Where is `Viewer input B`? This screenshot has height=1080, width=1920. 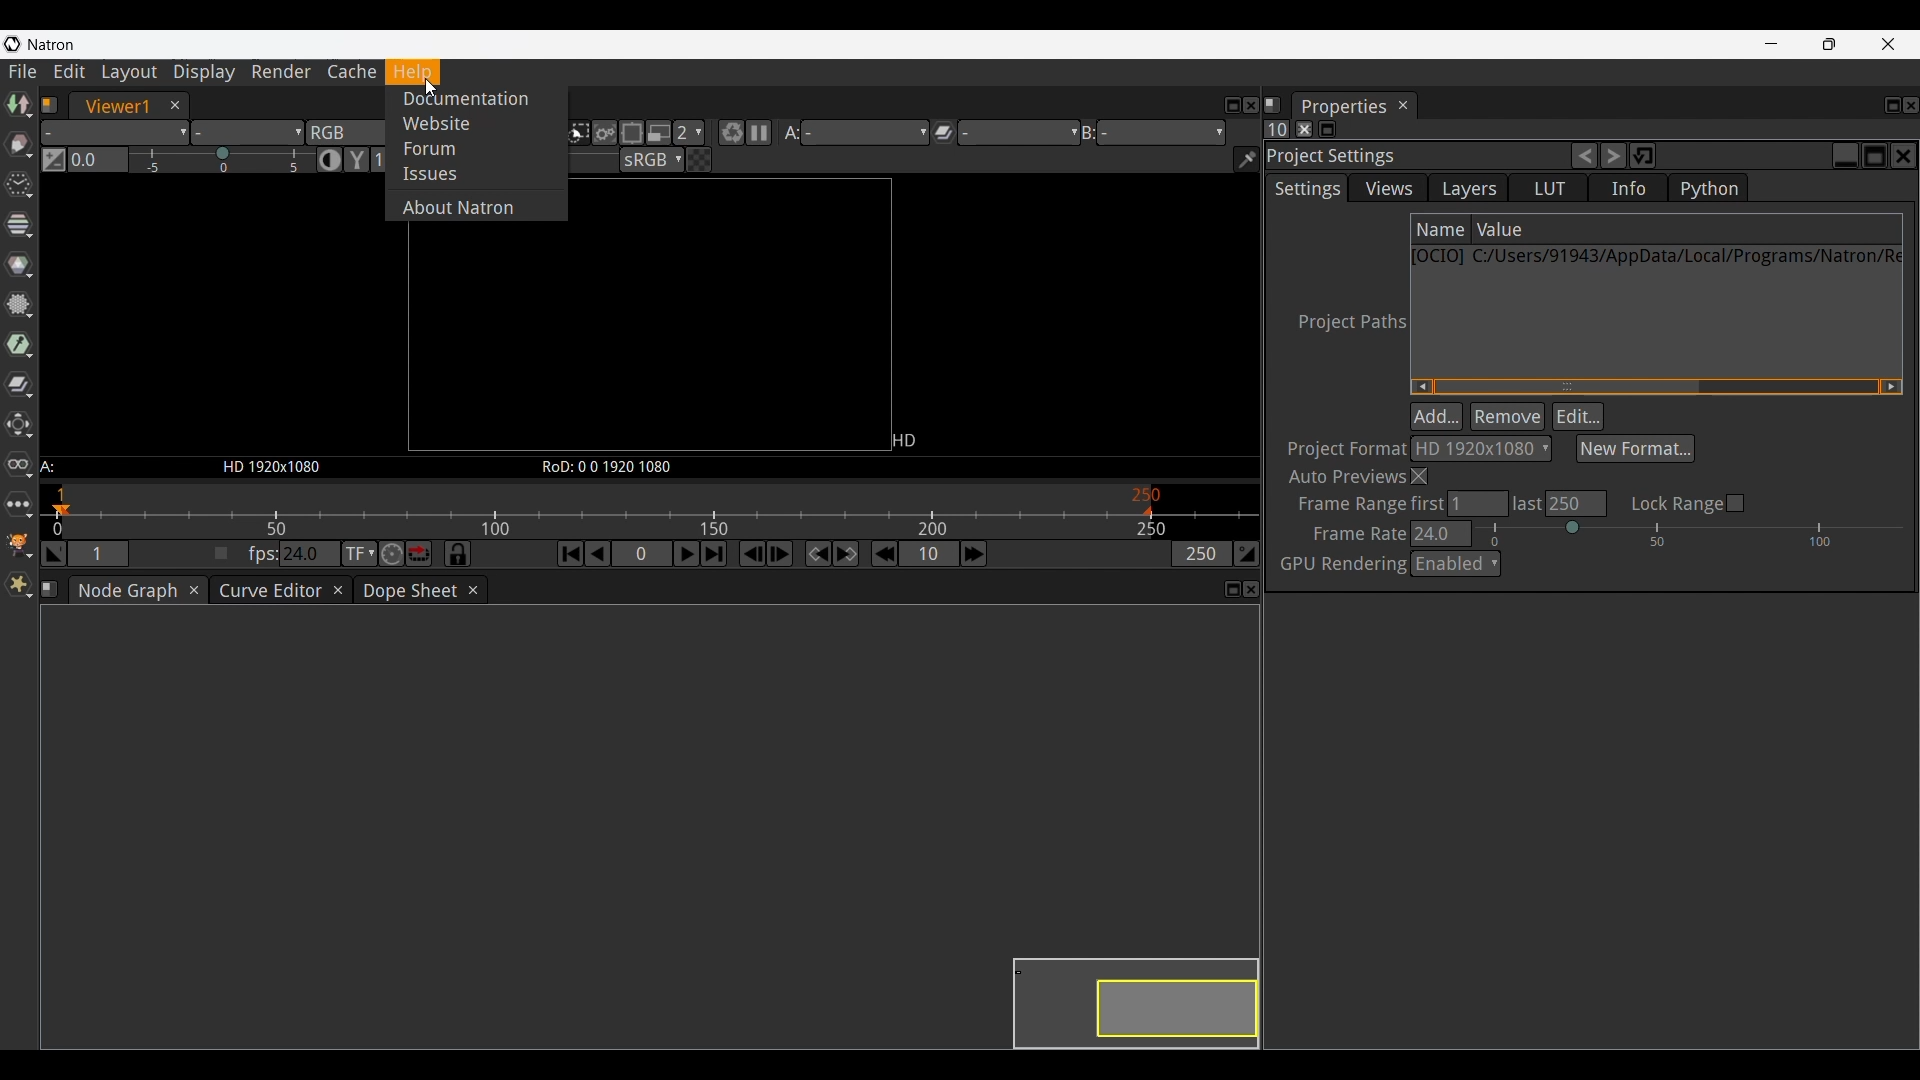
Viewer input B is located at coordinates (1153, 131).